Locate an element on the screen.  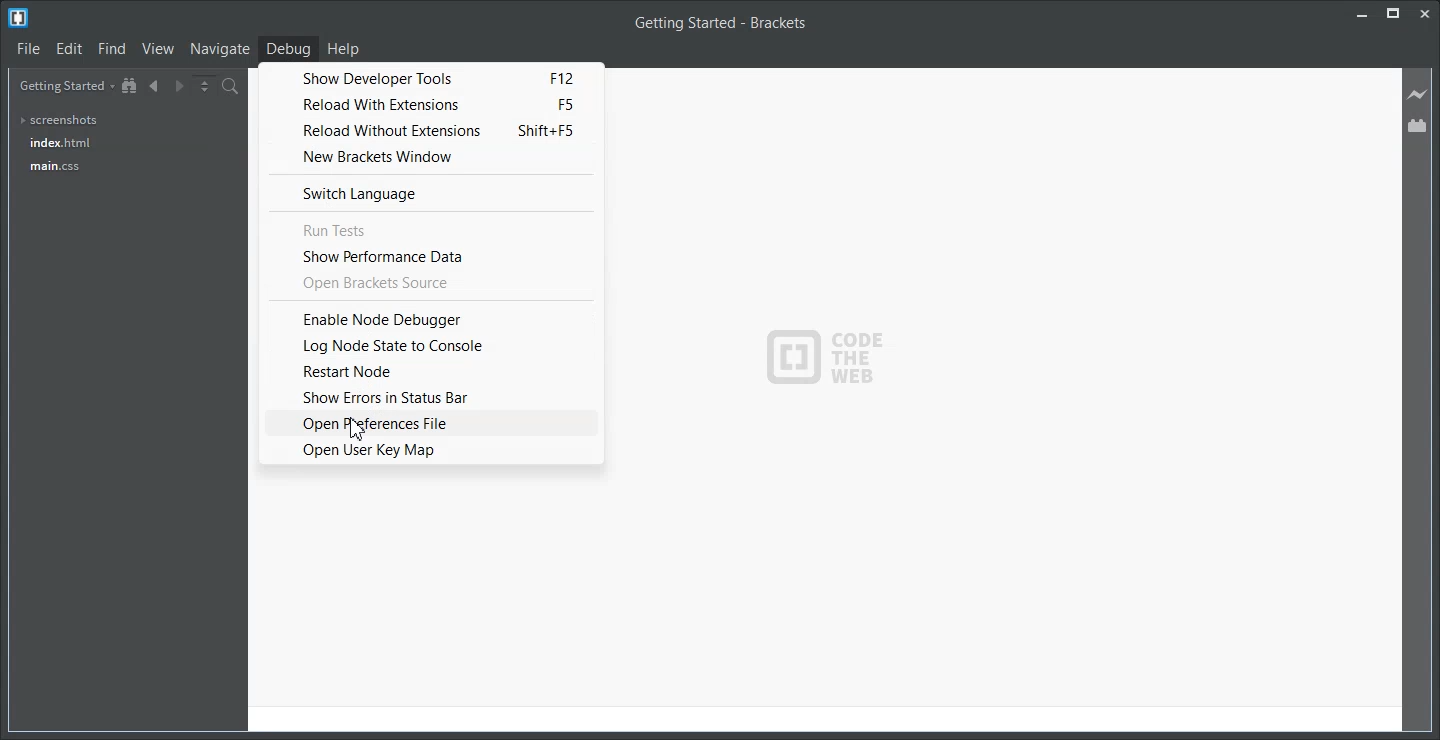
Find in files is located at coordinates (231, 86).